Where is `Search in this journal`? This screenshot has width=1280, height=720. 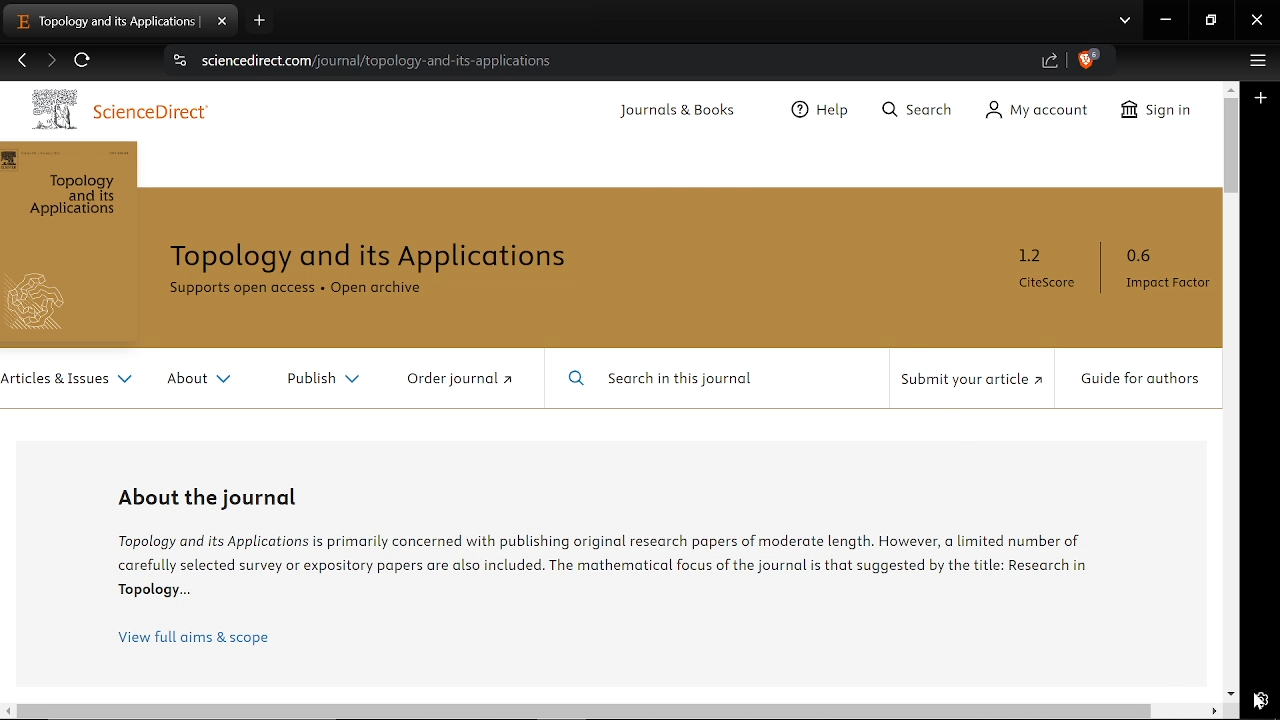 Search in this journal is located at coordinates (675, 383).